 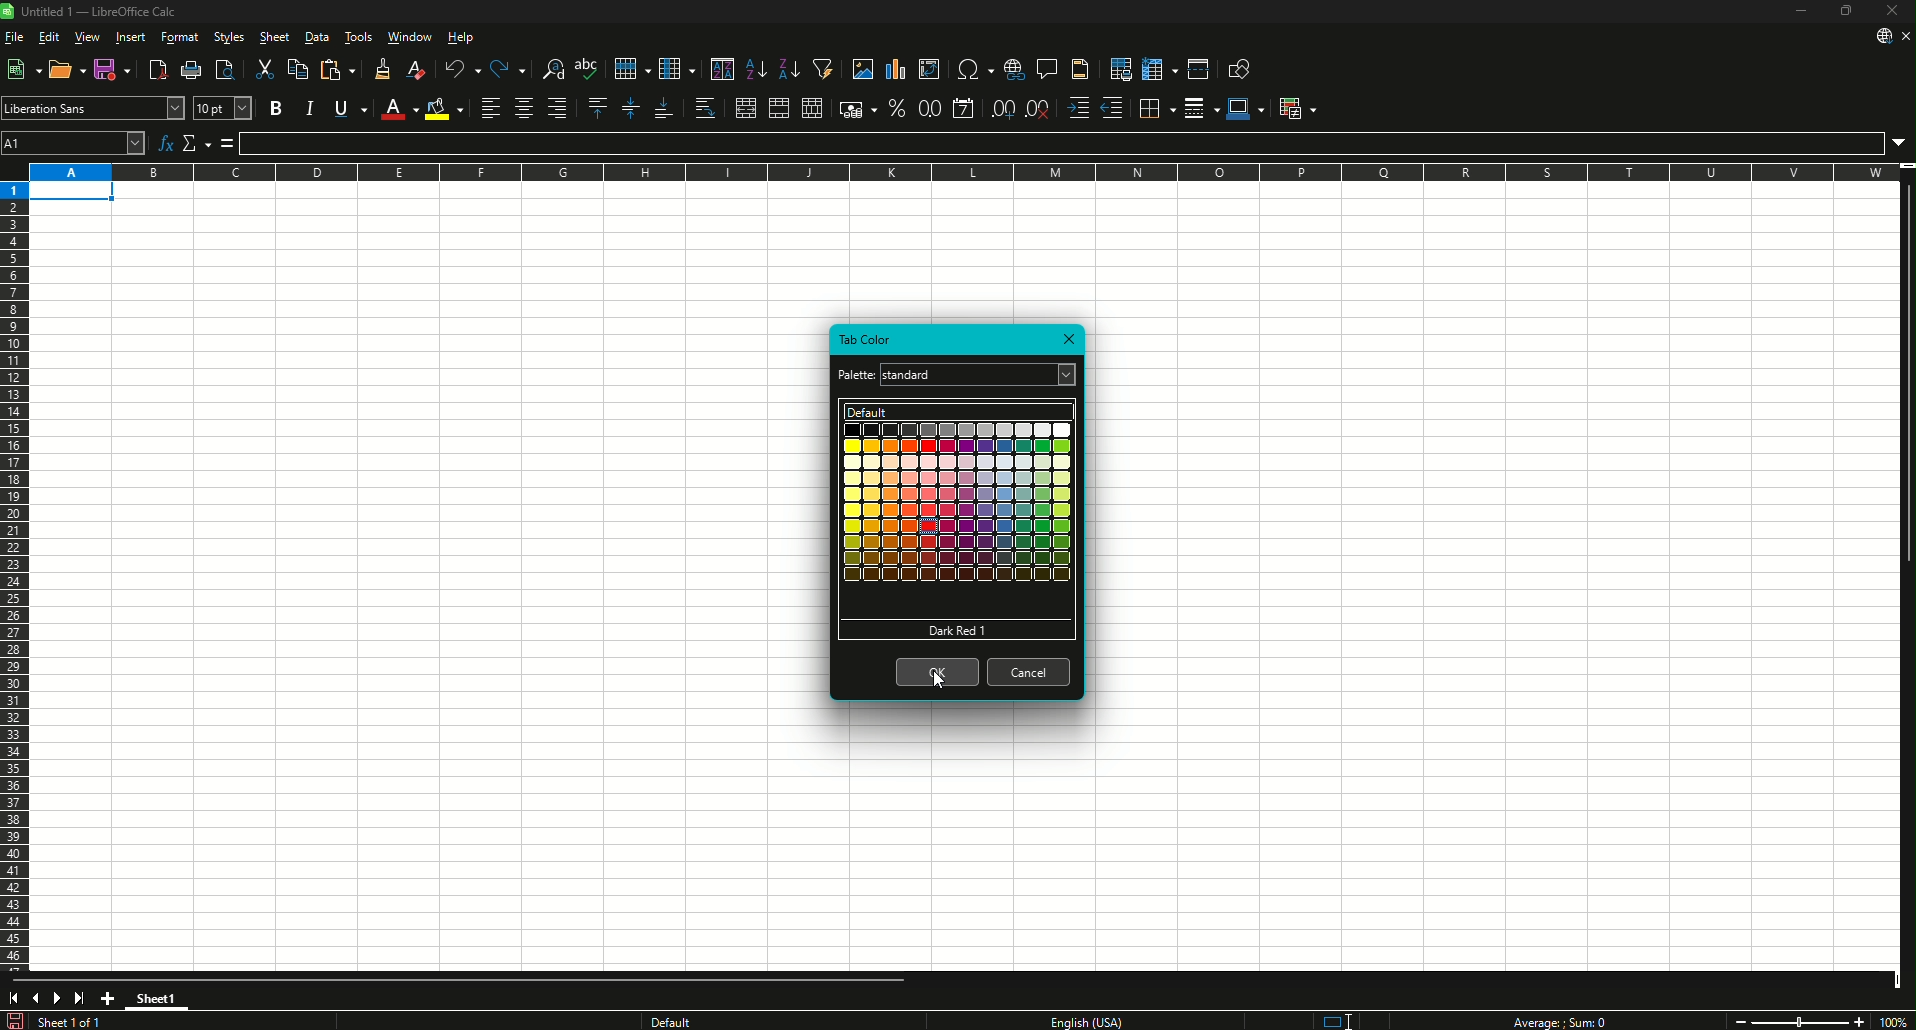 What do you see at coordinates (1336, 1021) in the screenshot?
I see `Standard selection` at bounding box center [1336, 1021].